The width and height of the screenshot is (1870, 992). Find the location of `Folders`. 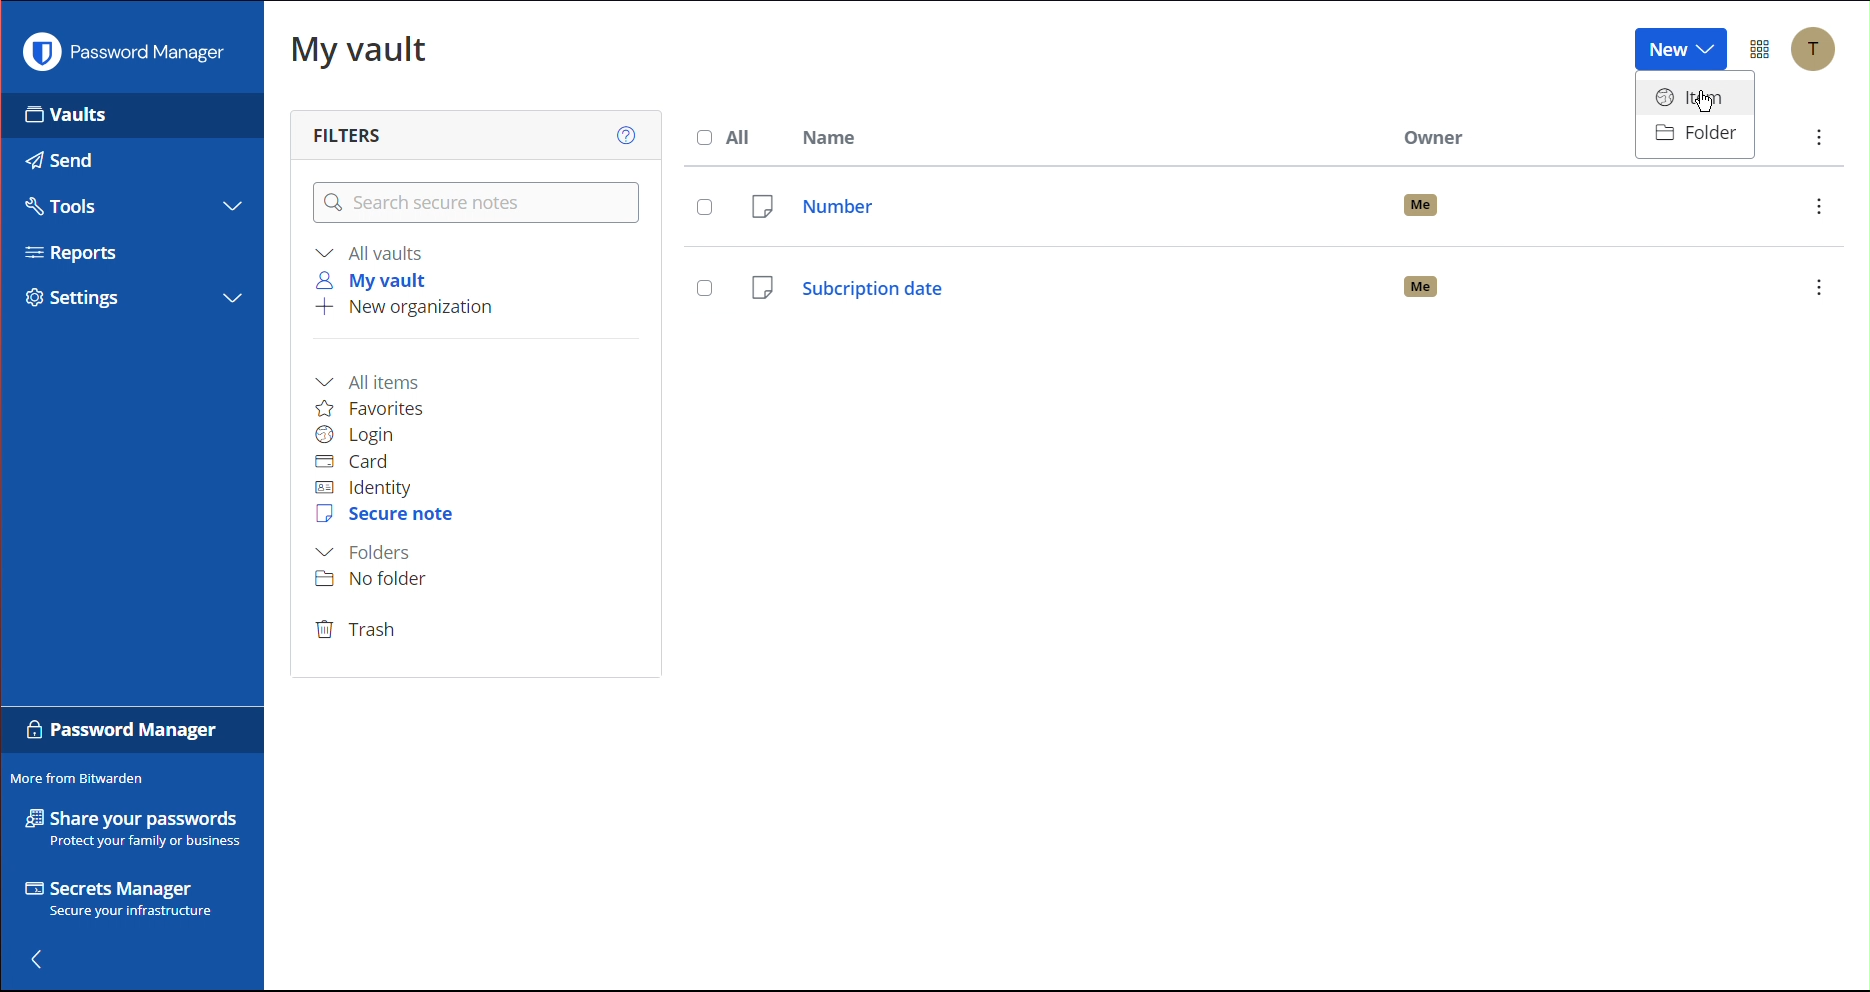

Folders is located at coordinates (368, 552).